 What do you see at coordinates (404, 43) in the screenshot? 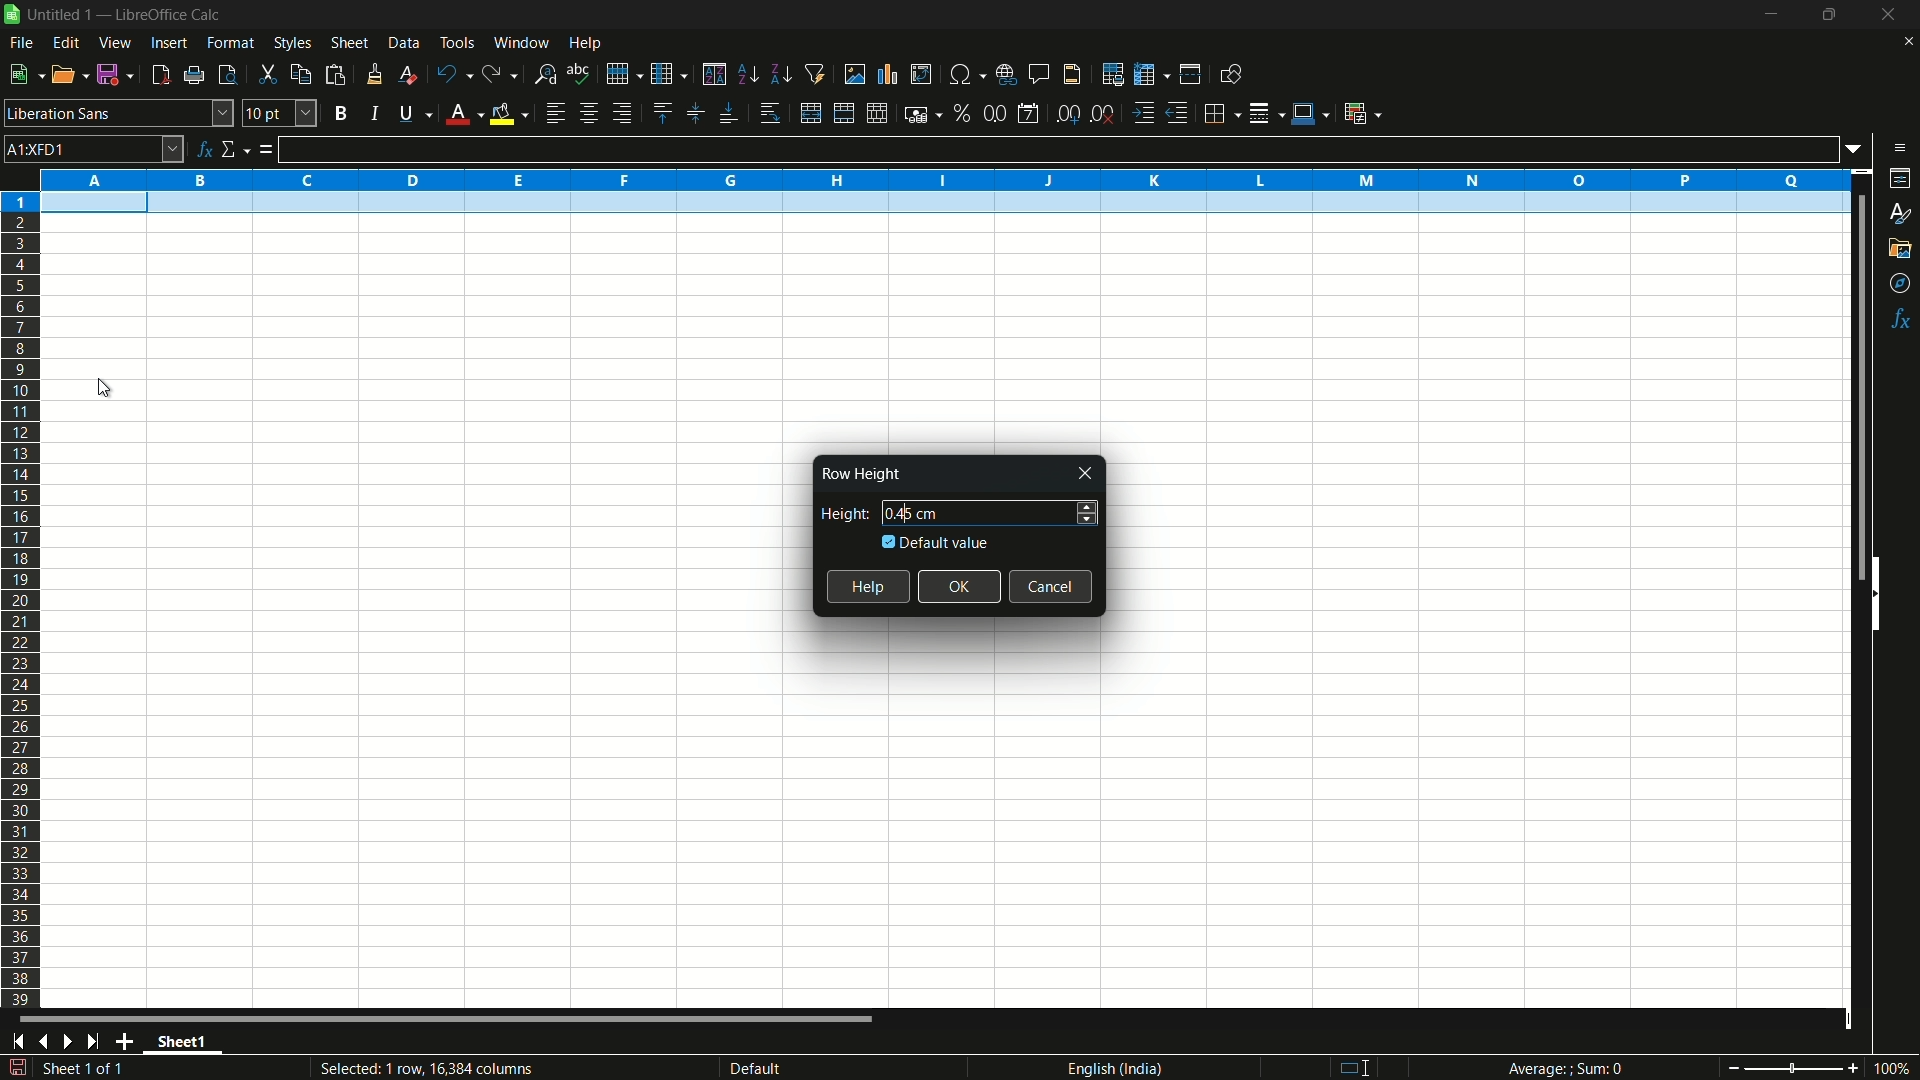
I see `data menu` at bounding box center [404, 43].